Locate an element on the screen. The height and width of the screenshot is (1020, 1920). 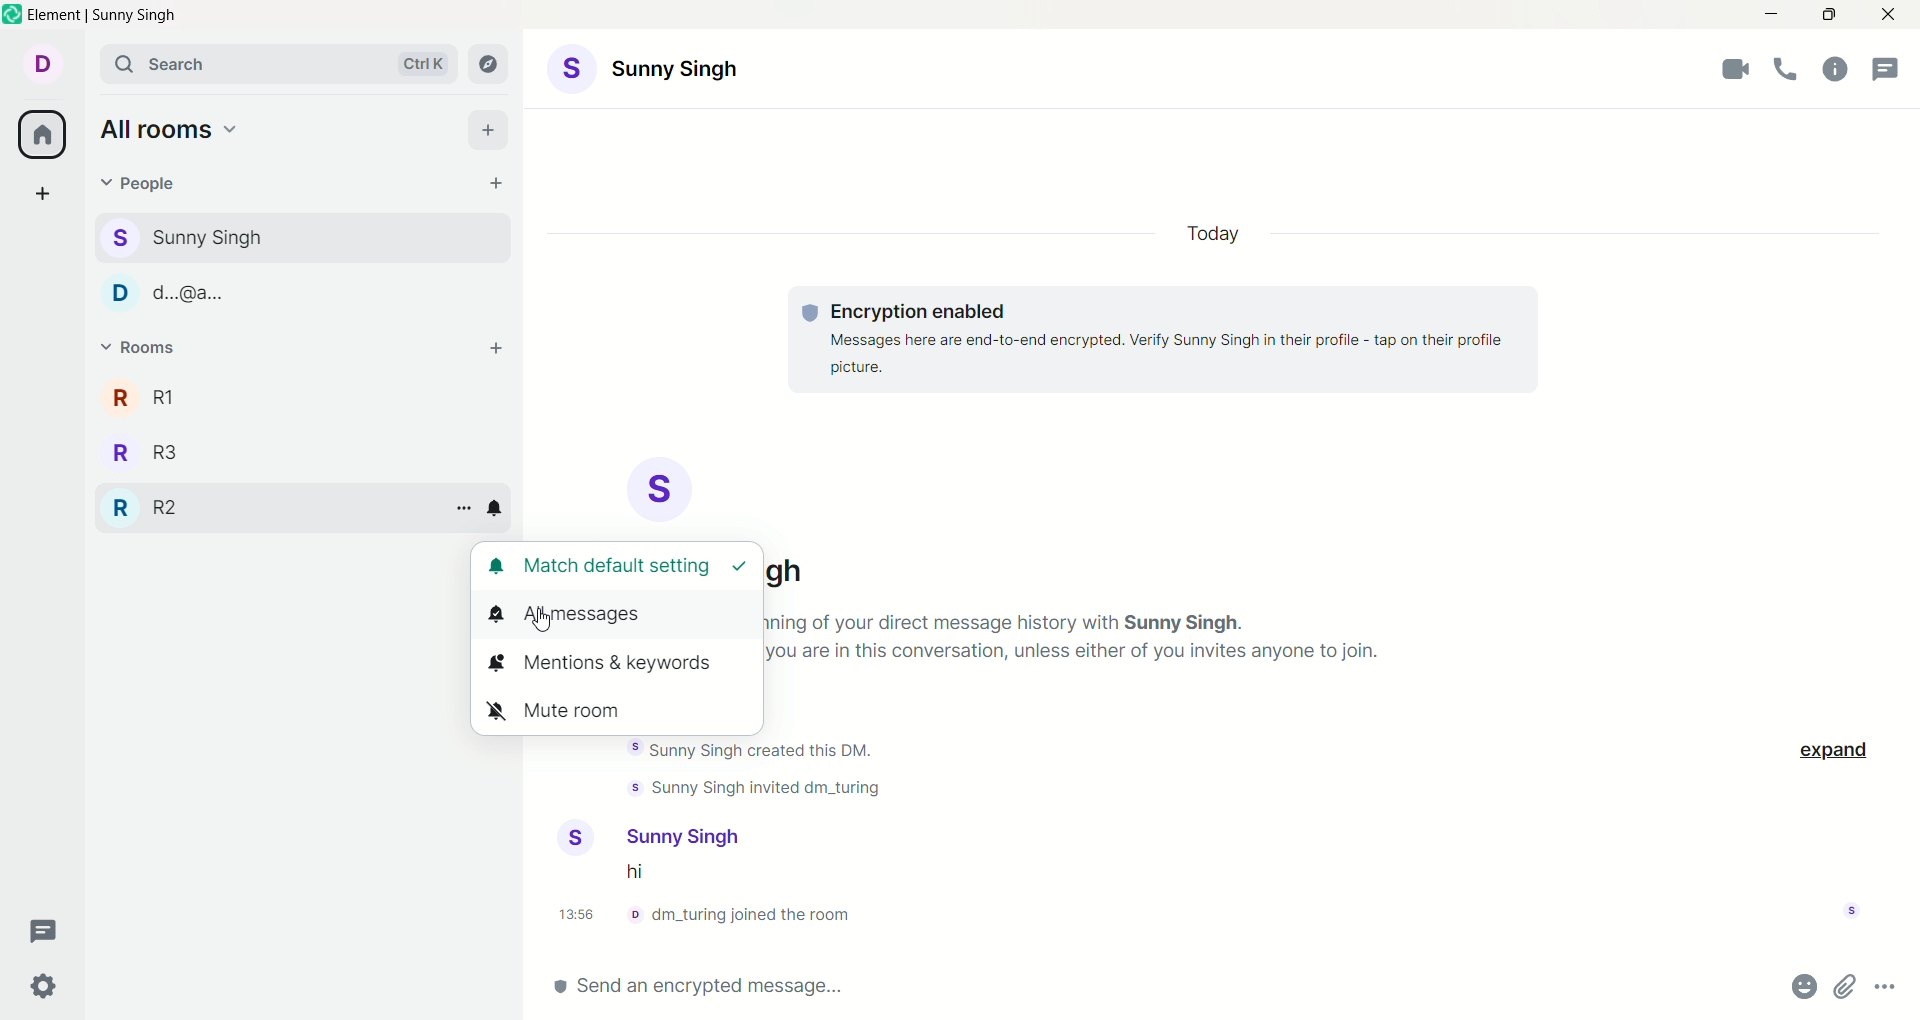
S is located at coordinates (663, 487).